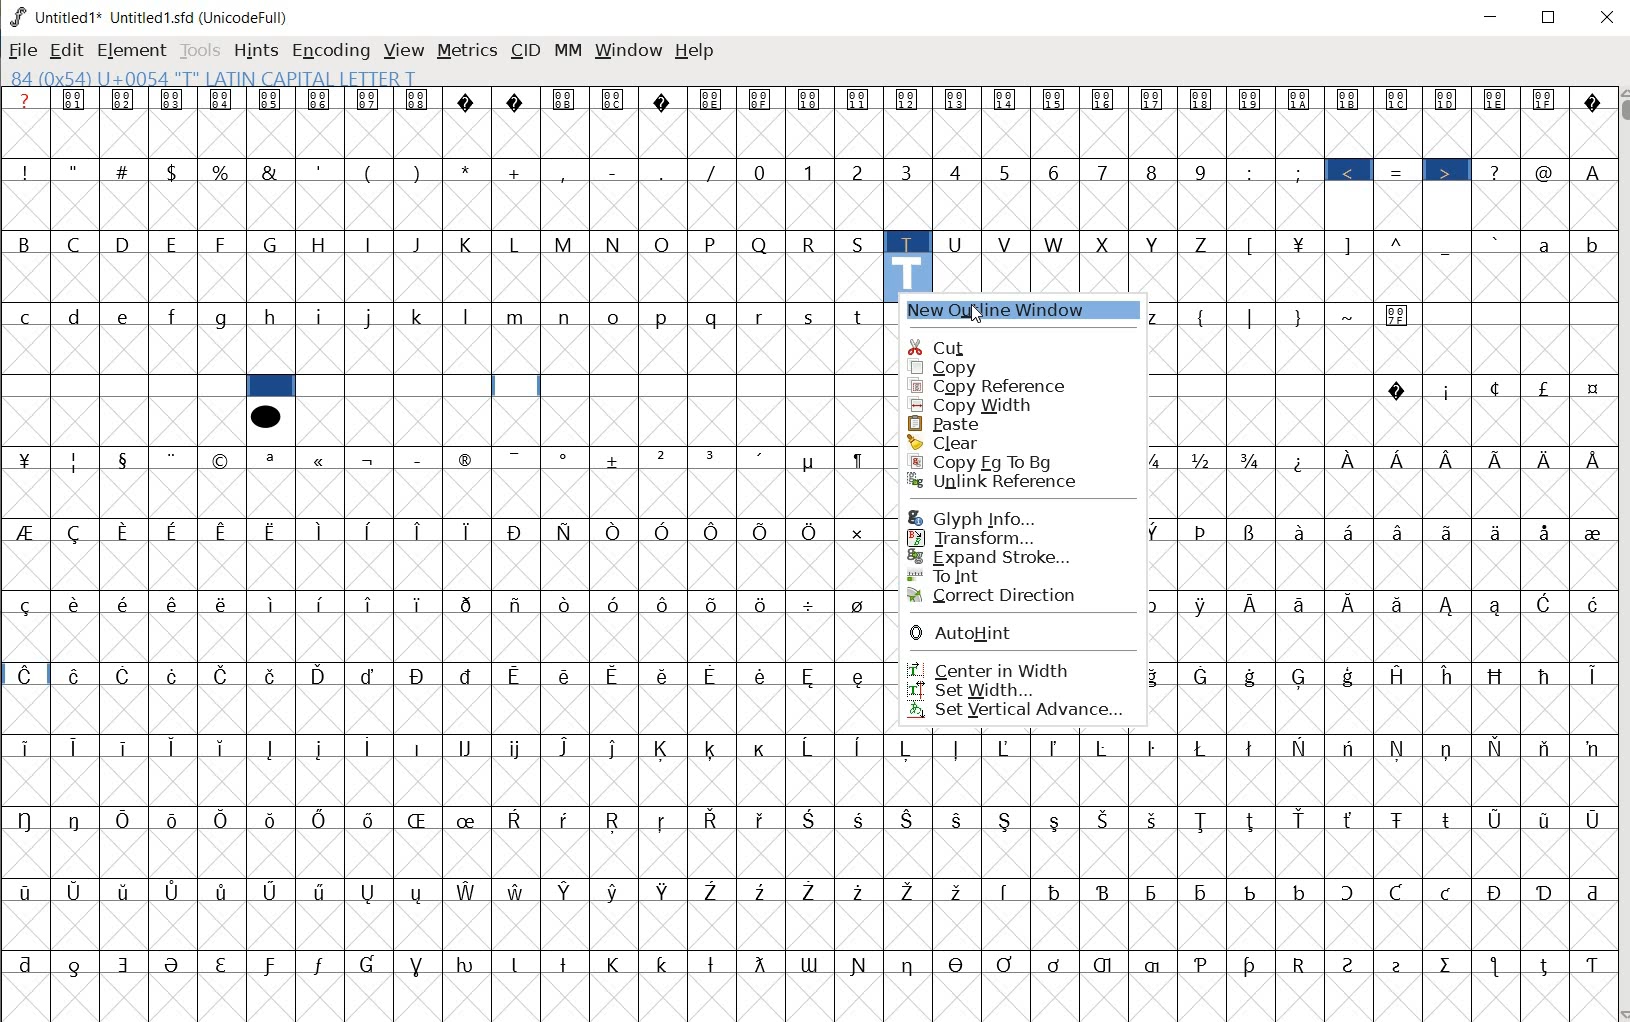  Describe the element at coordinates (419, 172) in the screenshot. I see `)` at that location.